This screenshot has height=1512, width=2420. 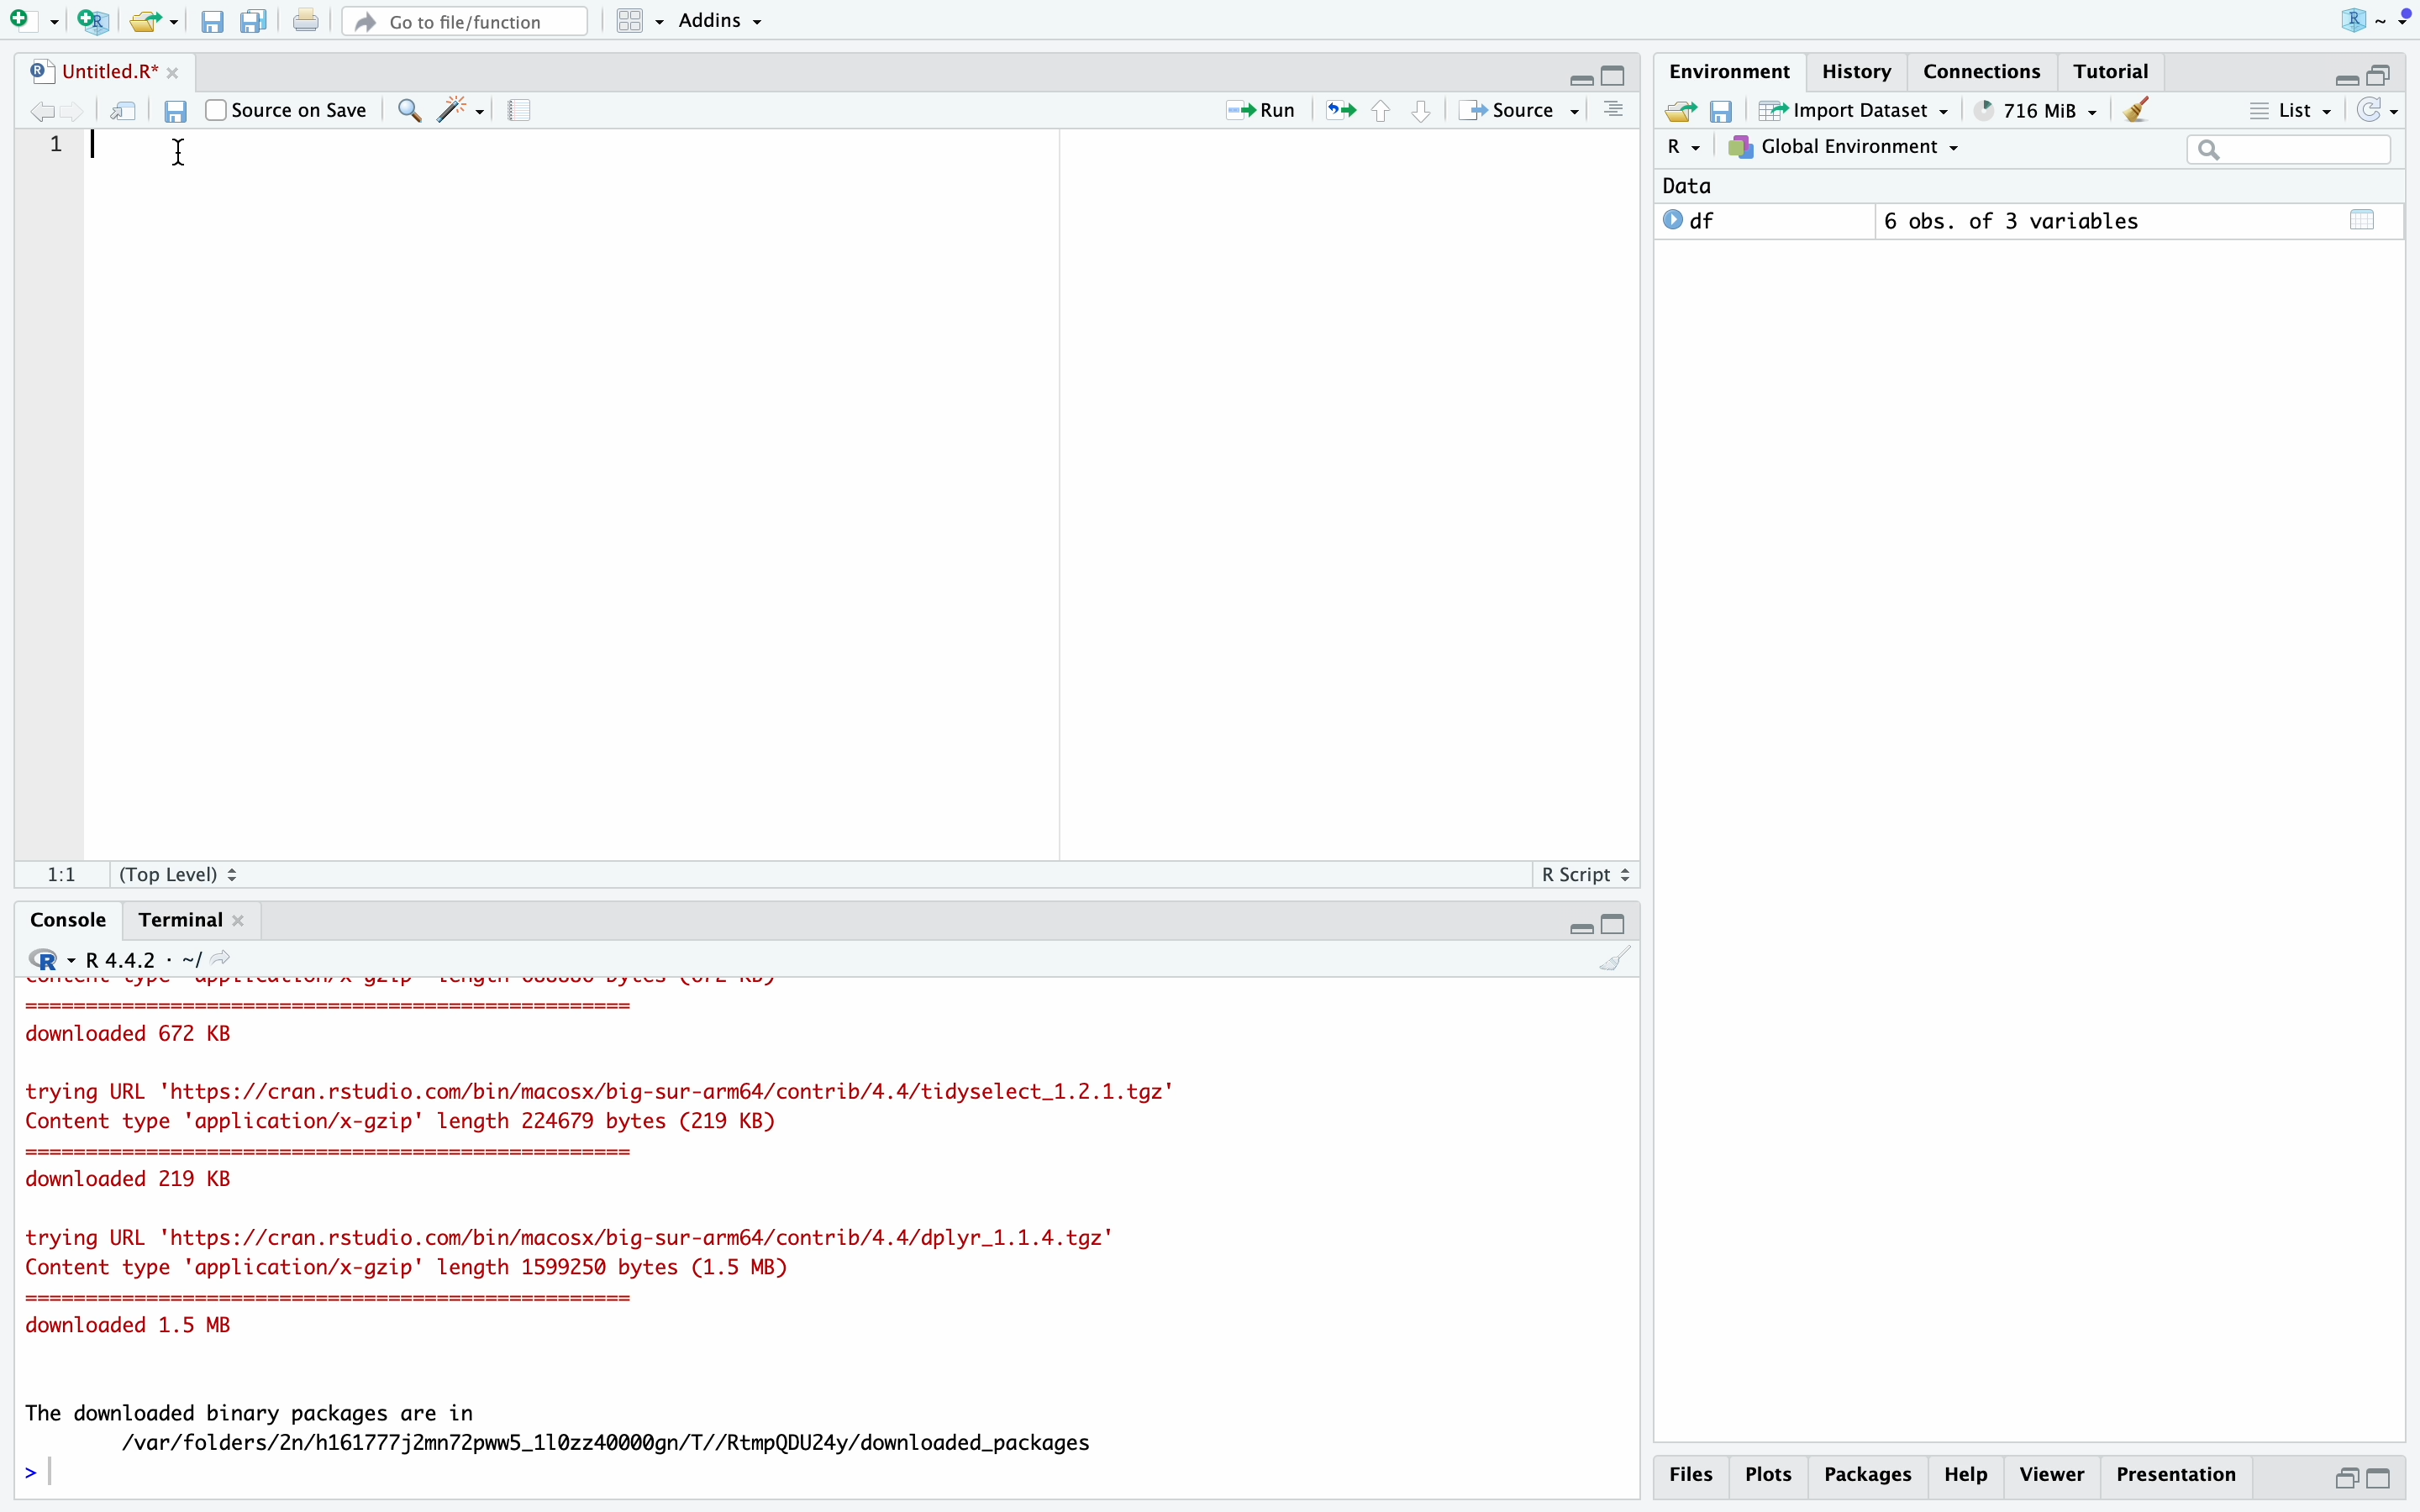 What do you see at coordinates (1764, 221) in the screenshot?
I see `O df` at bounding box center [1764, 221].